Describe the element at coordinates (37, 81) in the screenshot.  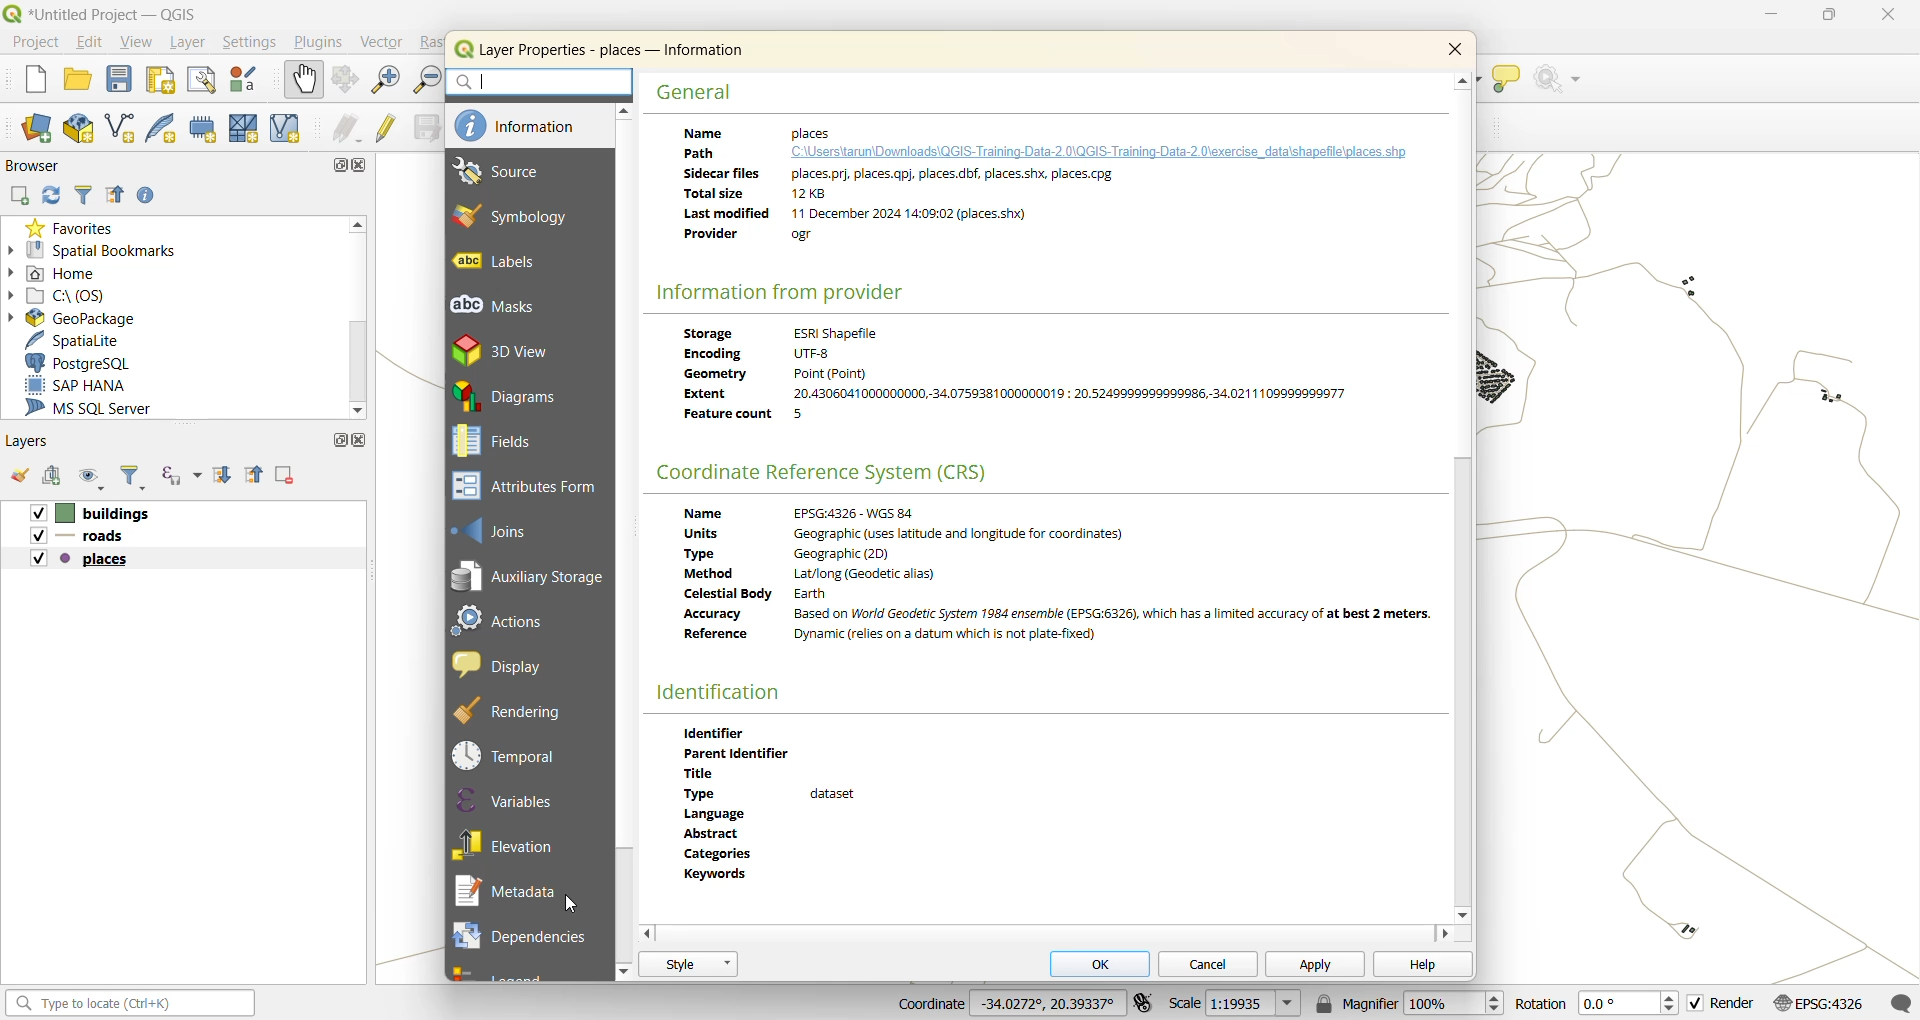
I see `new` at that location.